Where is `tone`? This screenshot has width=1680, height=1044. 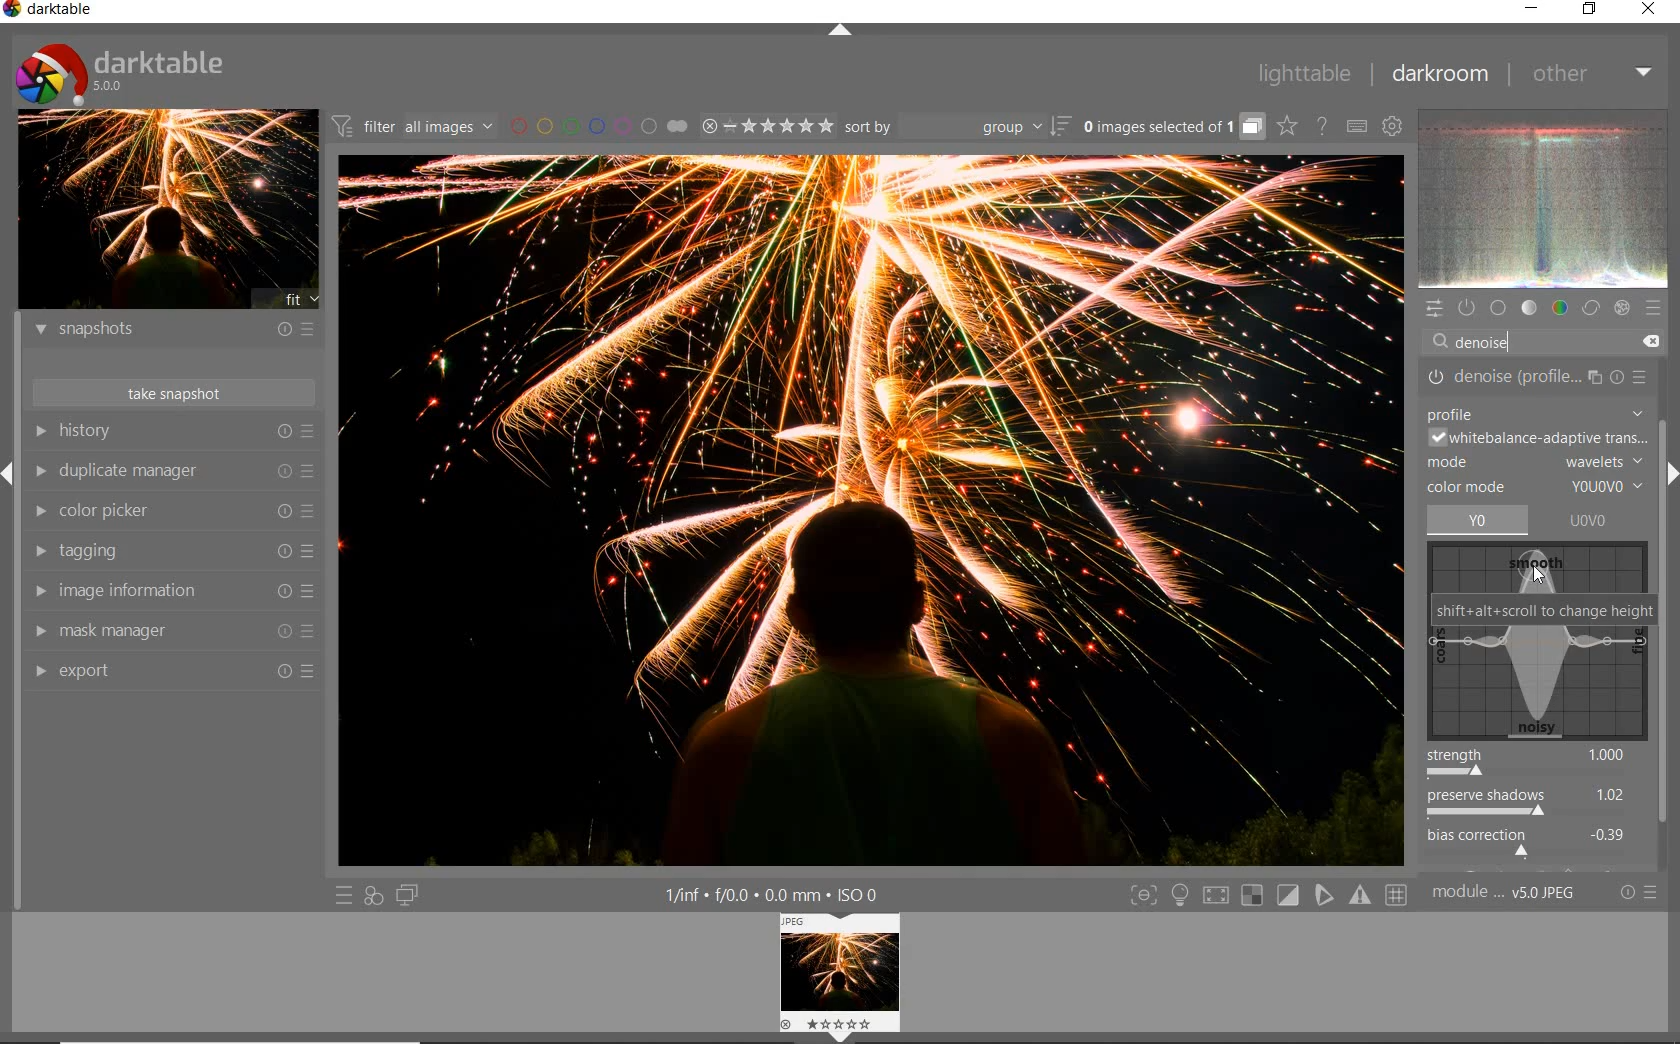
tone is located at coordinates (1531, 309).